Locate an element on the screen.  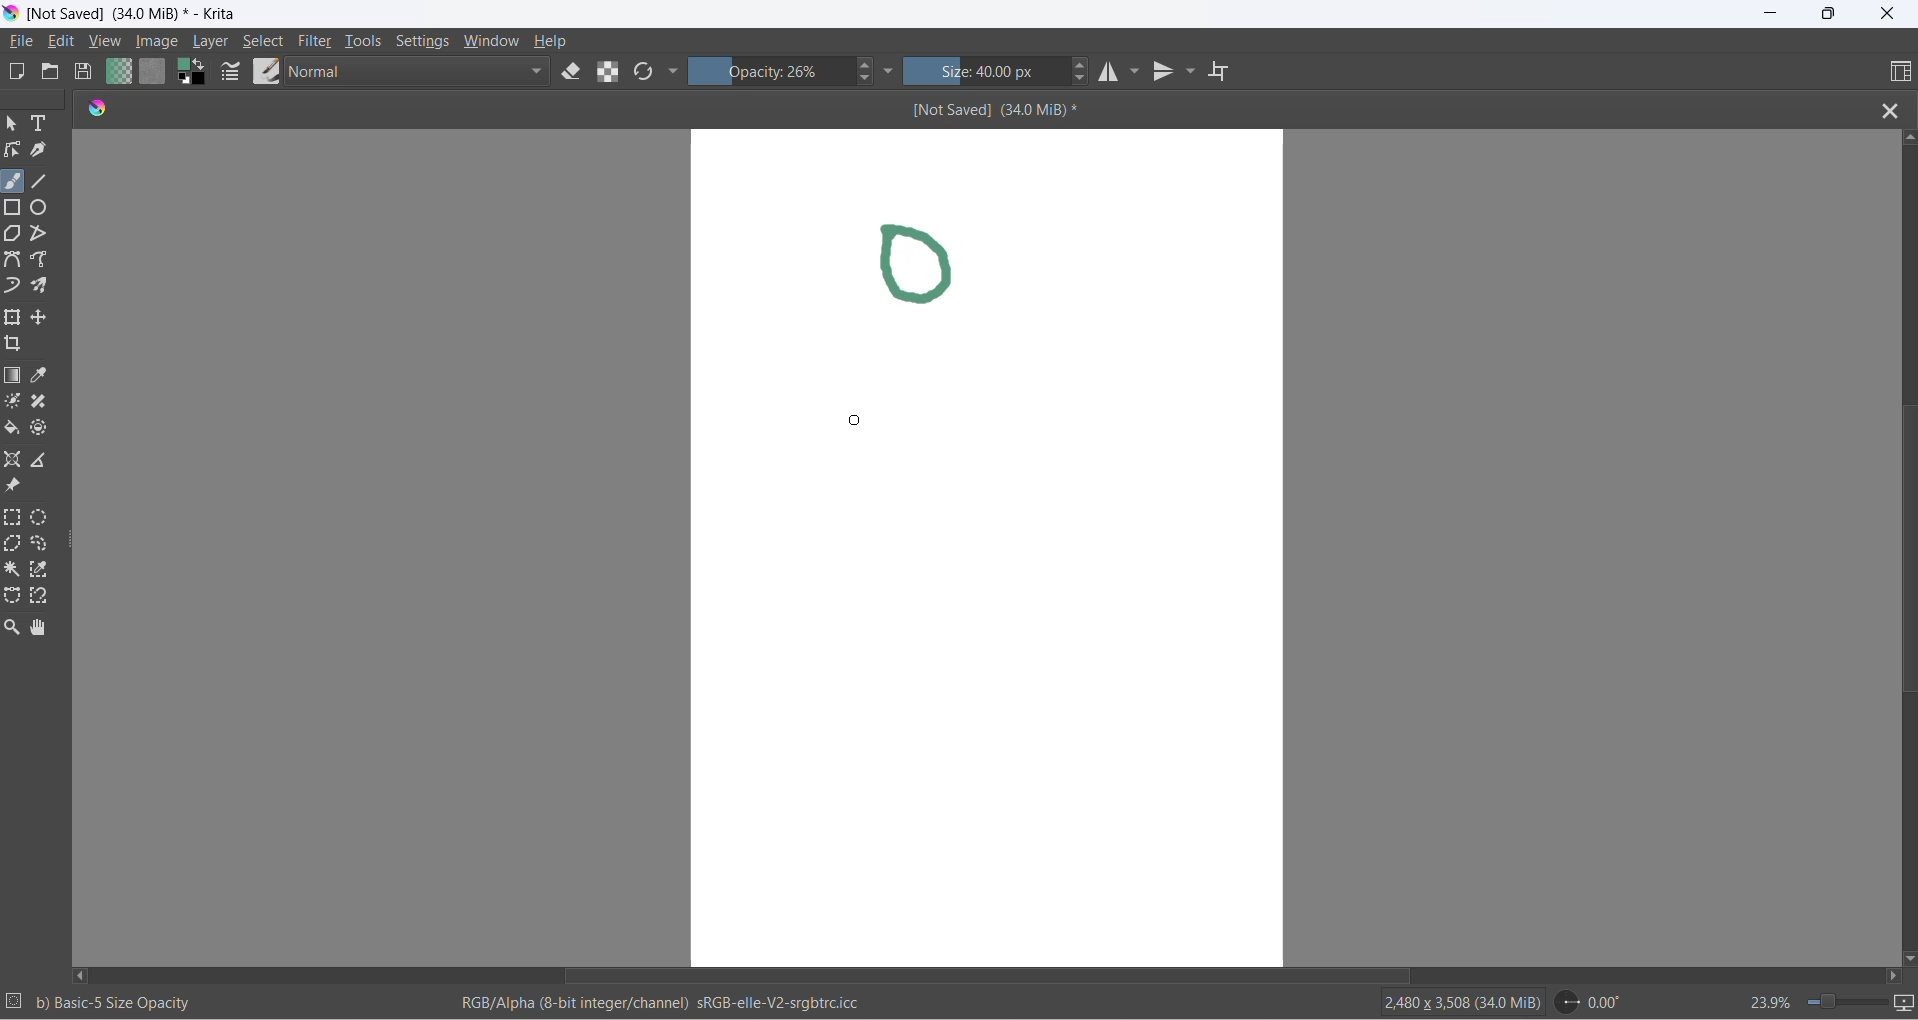
fill patterns is located at coordinates (155, 71).